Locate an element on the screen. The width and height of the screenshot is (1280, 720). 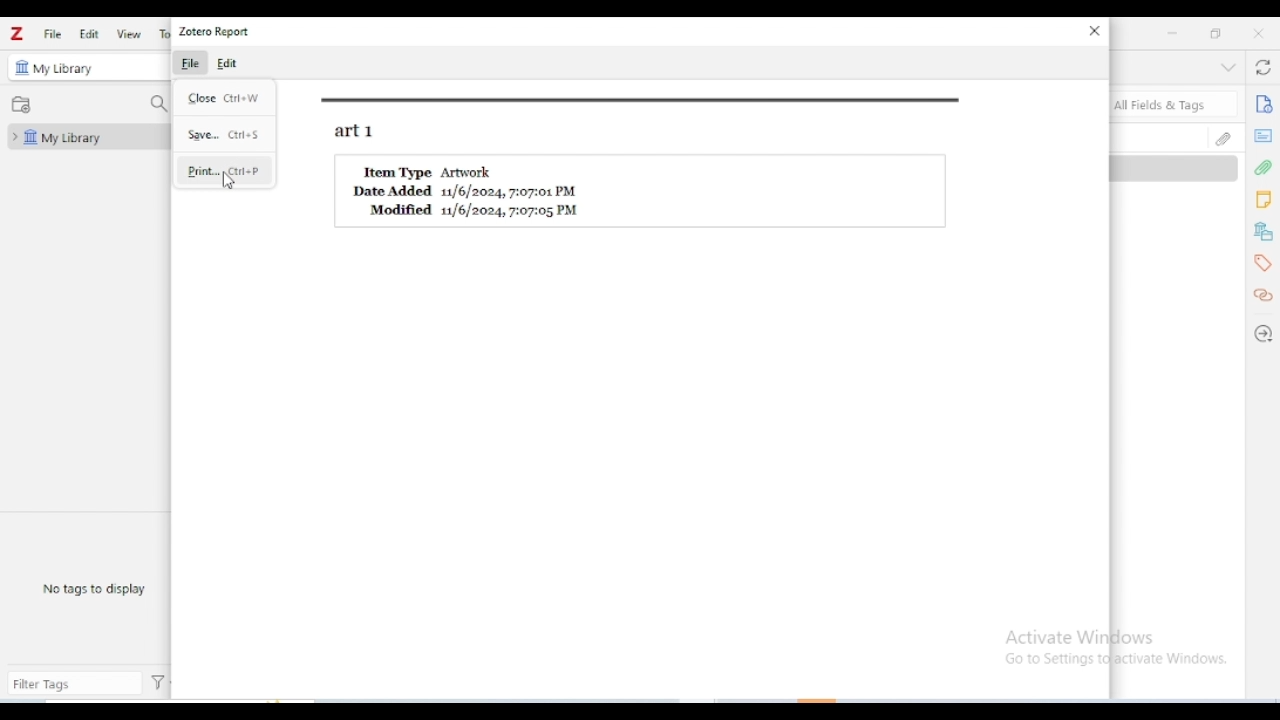
attachments is located at coordinates (1223, 138).